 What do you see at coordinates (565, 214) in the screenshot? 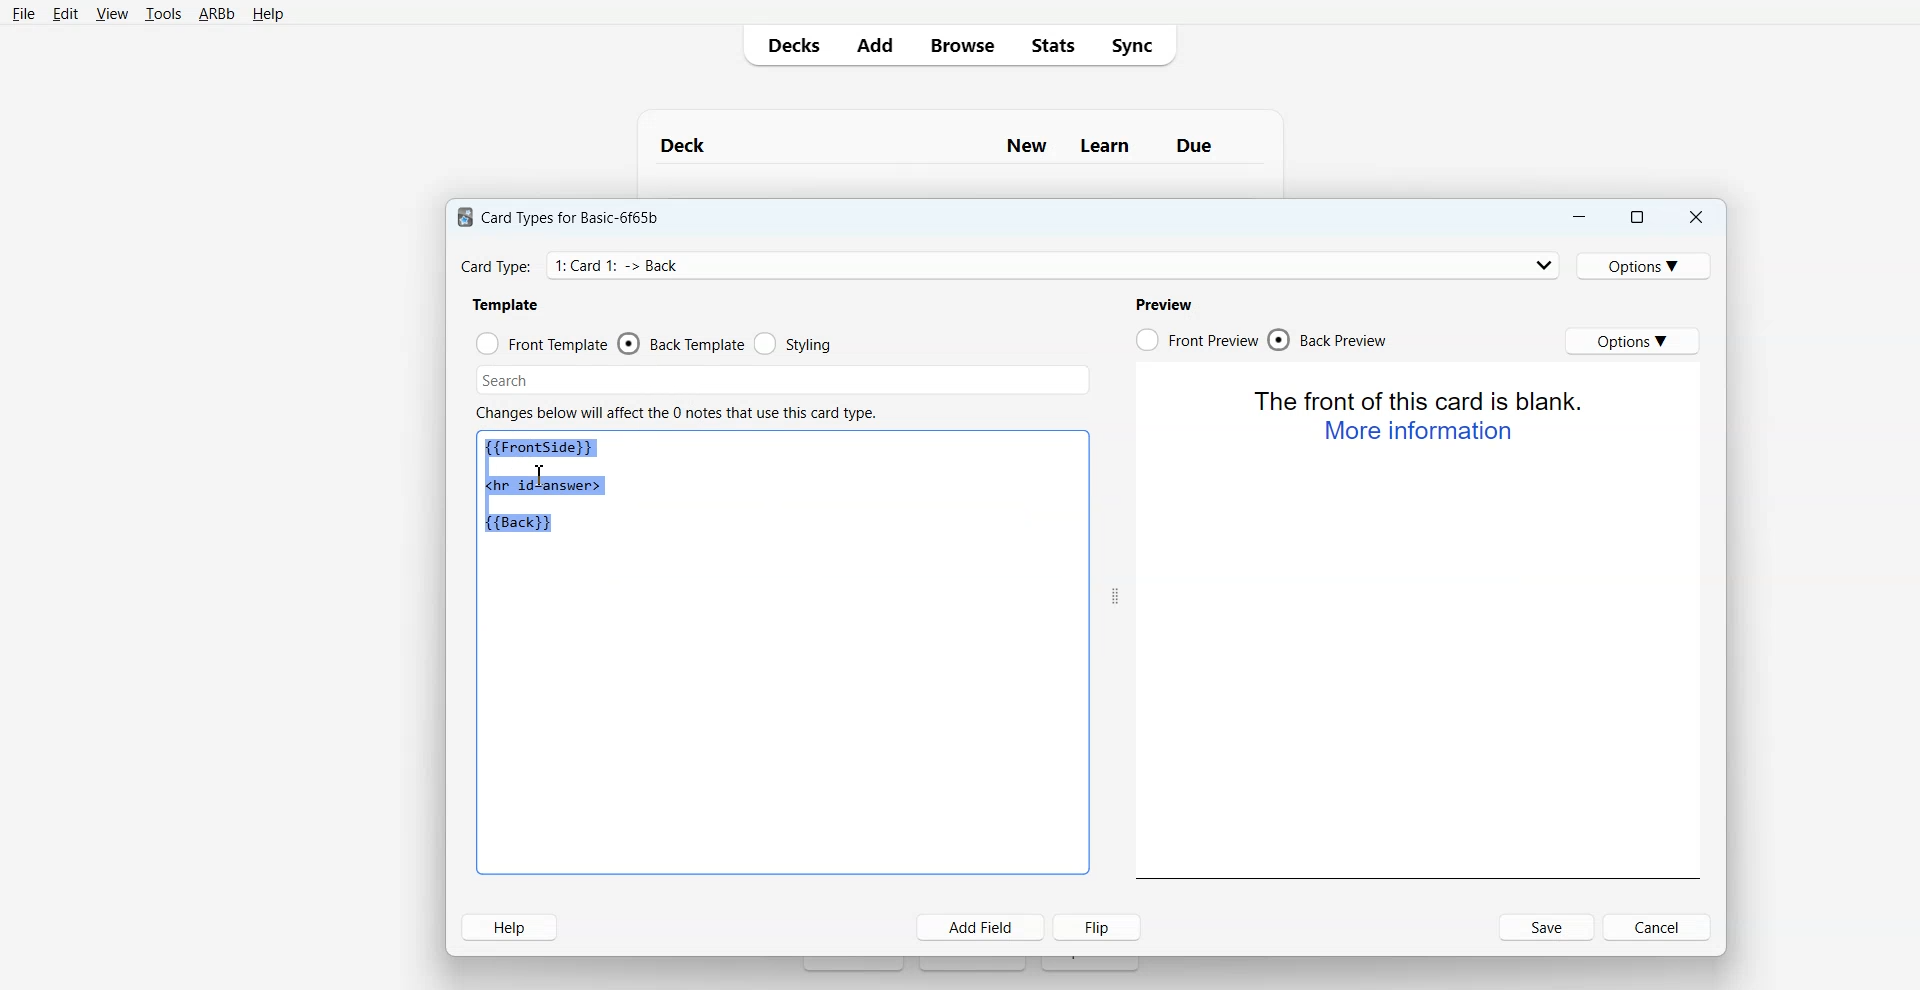
I see `Text 1` at bounding box center [565, 214].